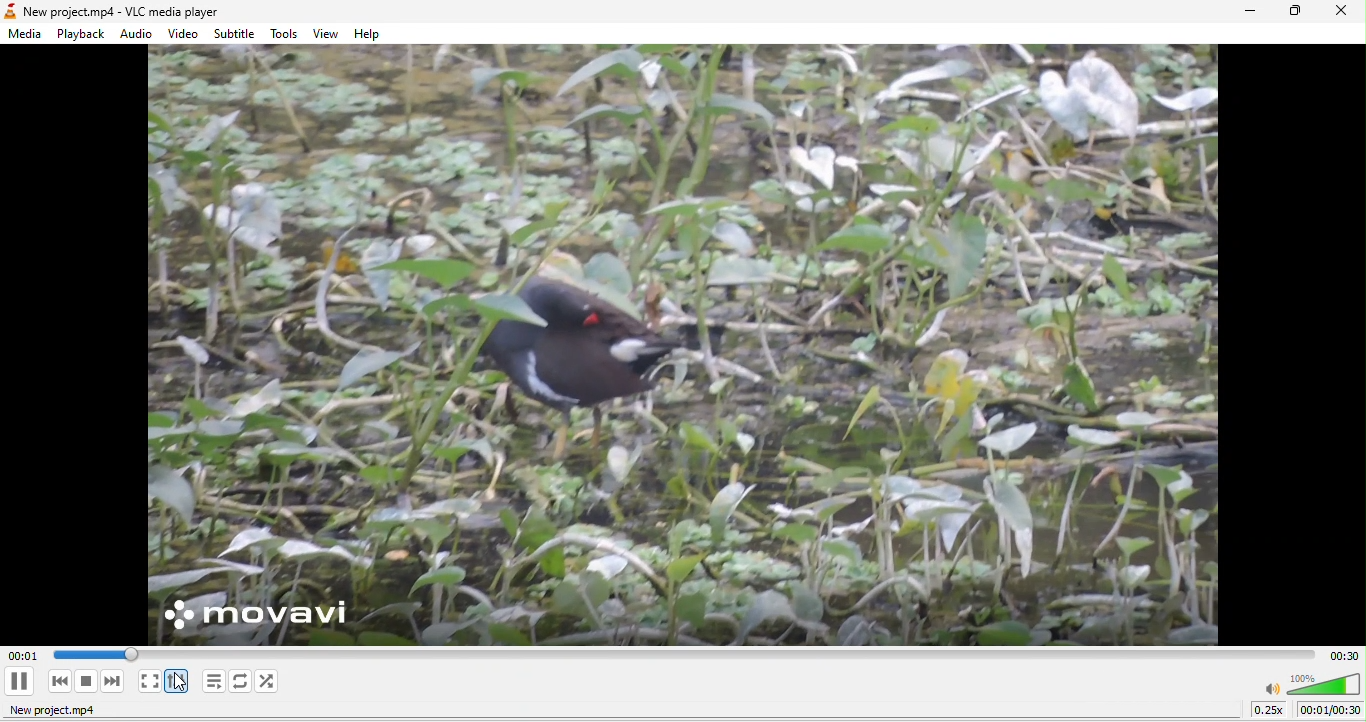 The width and height of the screenshot is (1366, 722). I want to click on media, so click(28, 36).